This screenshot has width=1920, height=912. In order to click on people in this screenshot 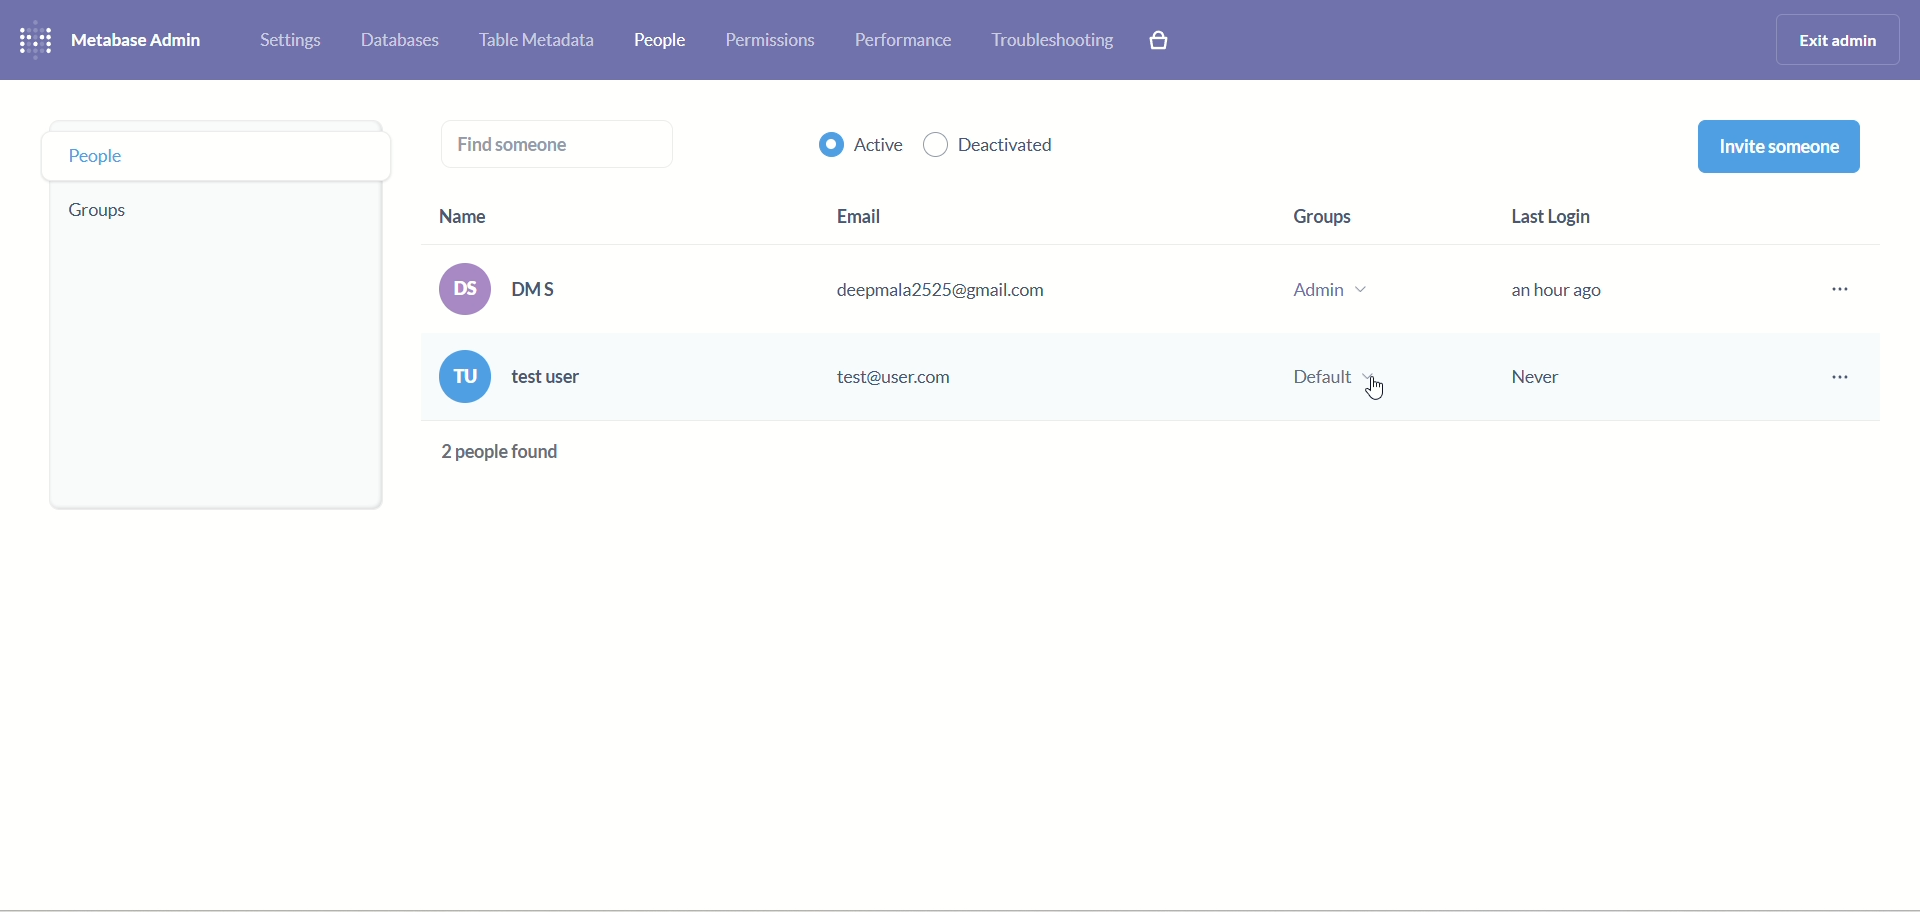, I will do `click(218, 155)`.